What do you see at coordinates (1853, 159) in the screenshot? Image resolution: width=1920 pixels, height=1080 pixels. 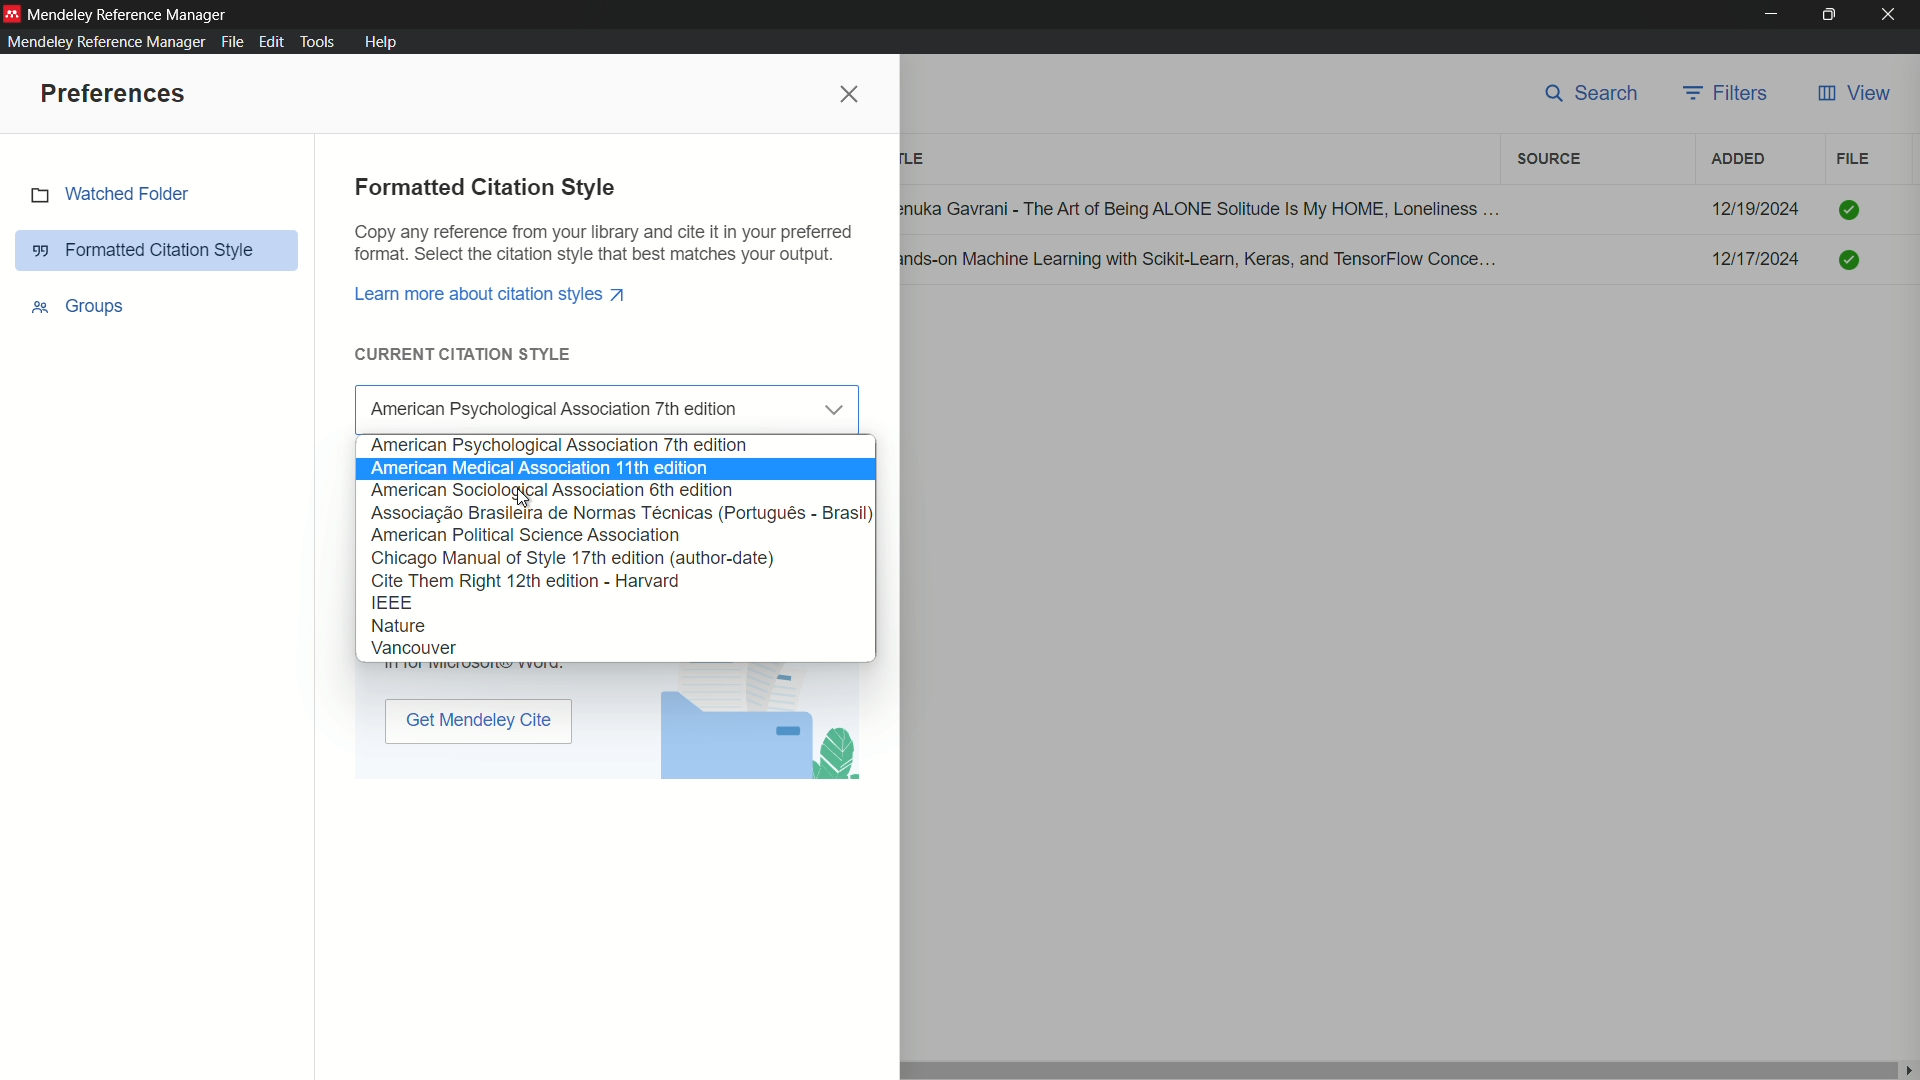 I see `file` at bounding box center [1853, 159].